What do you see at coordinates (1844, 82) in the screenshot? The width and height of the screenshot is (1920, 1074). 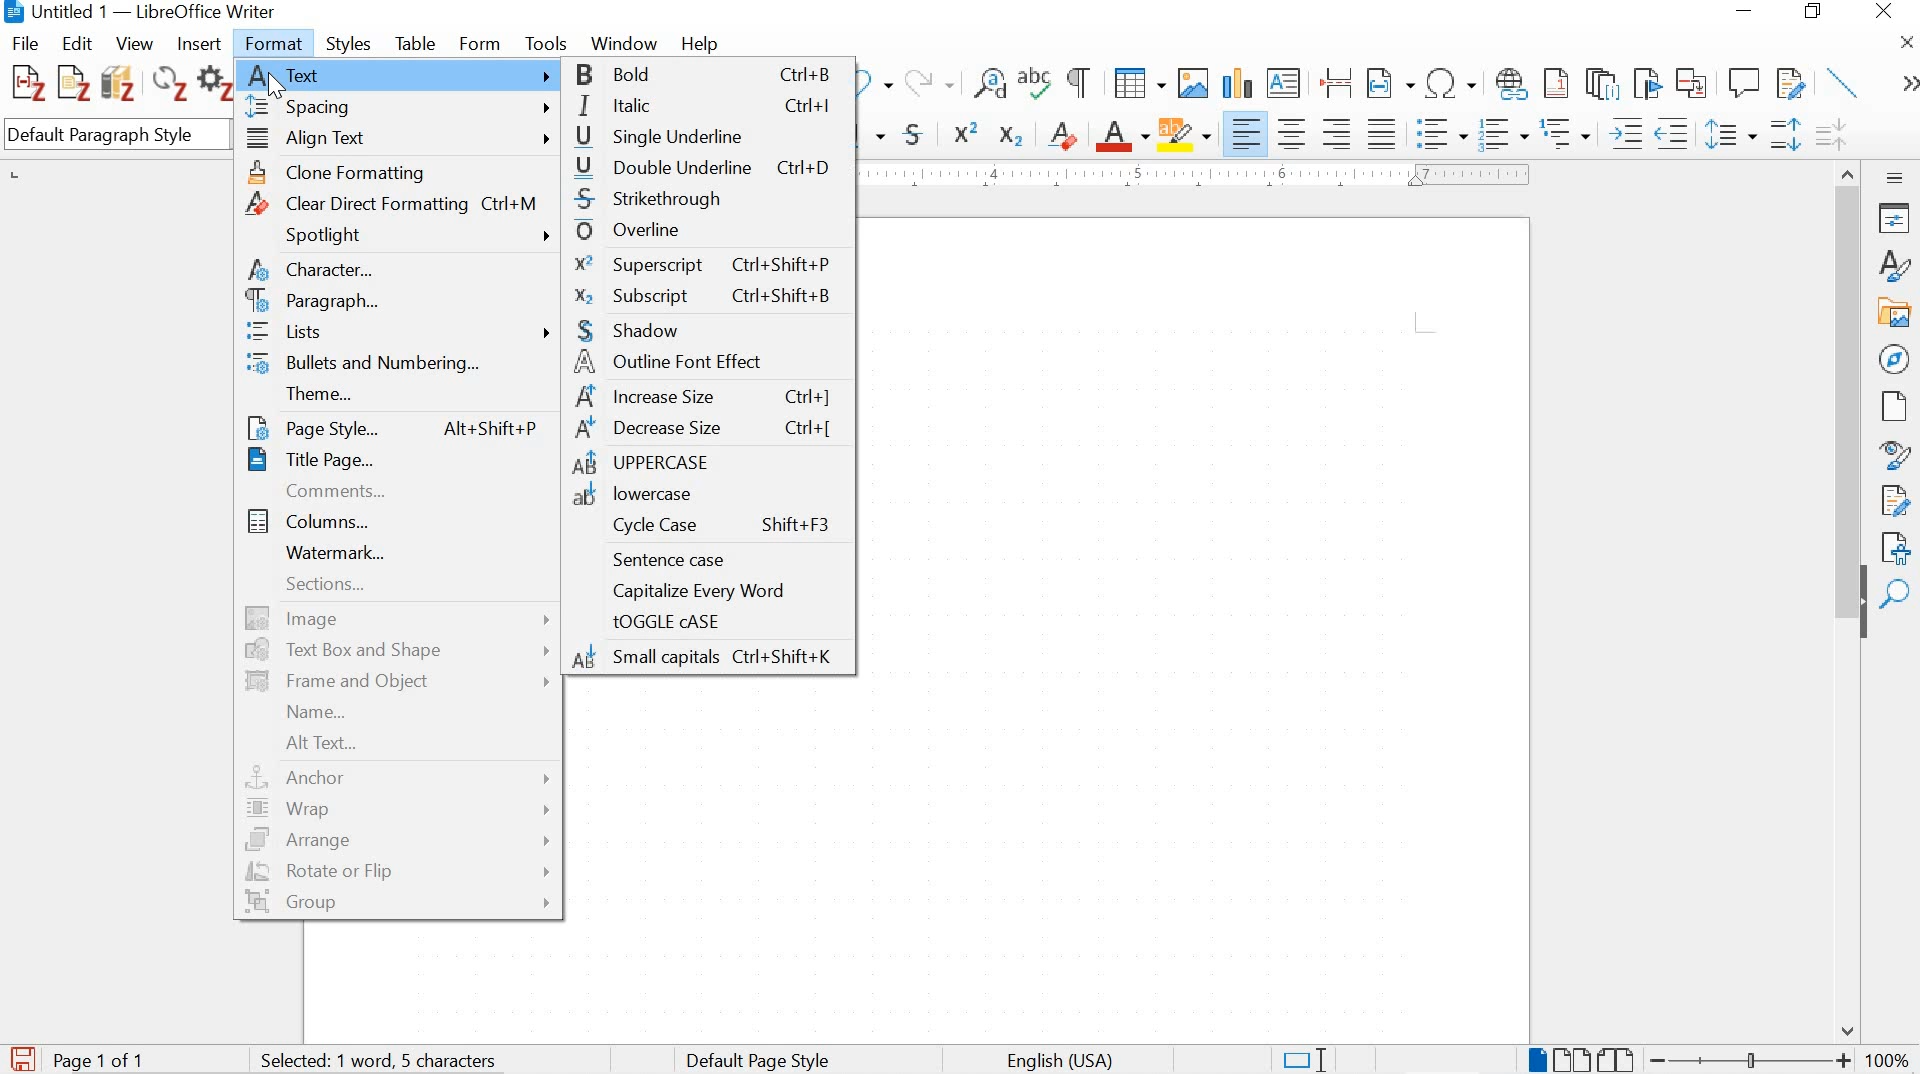 I see `insert line` at bounding box center [1844, 82].